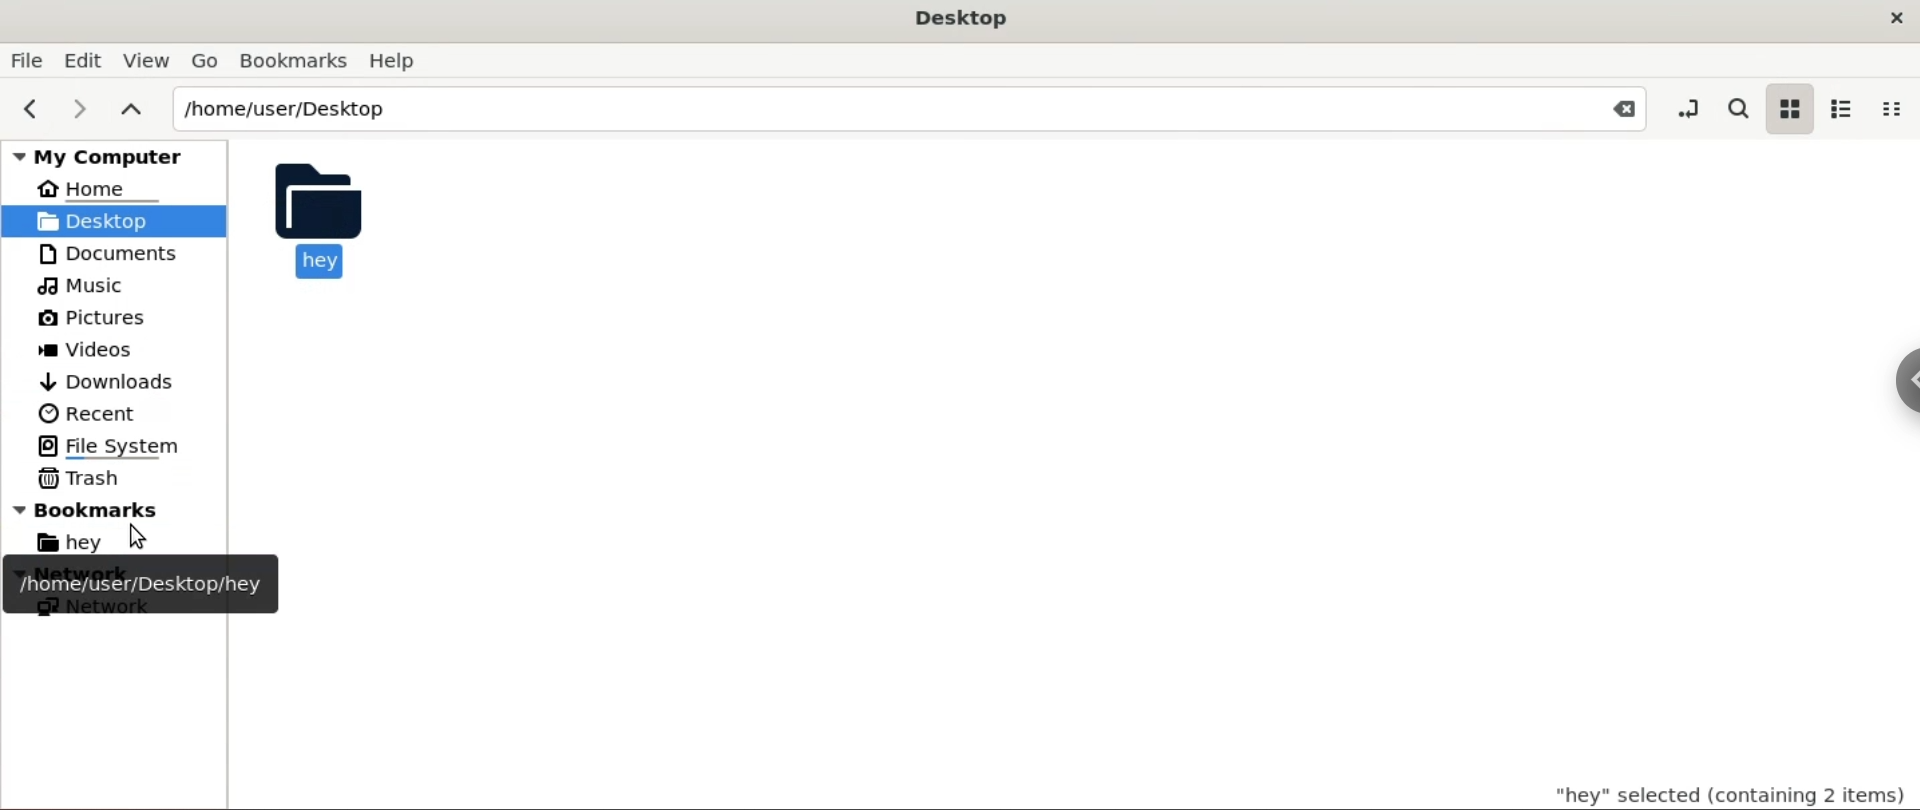 The width and height of the screenshot is (1920, 810). What do you see at coordinates (108, 380) in the screenshot?
I see `Downloads` at bounding box center [108, 380].